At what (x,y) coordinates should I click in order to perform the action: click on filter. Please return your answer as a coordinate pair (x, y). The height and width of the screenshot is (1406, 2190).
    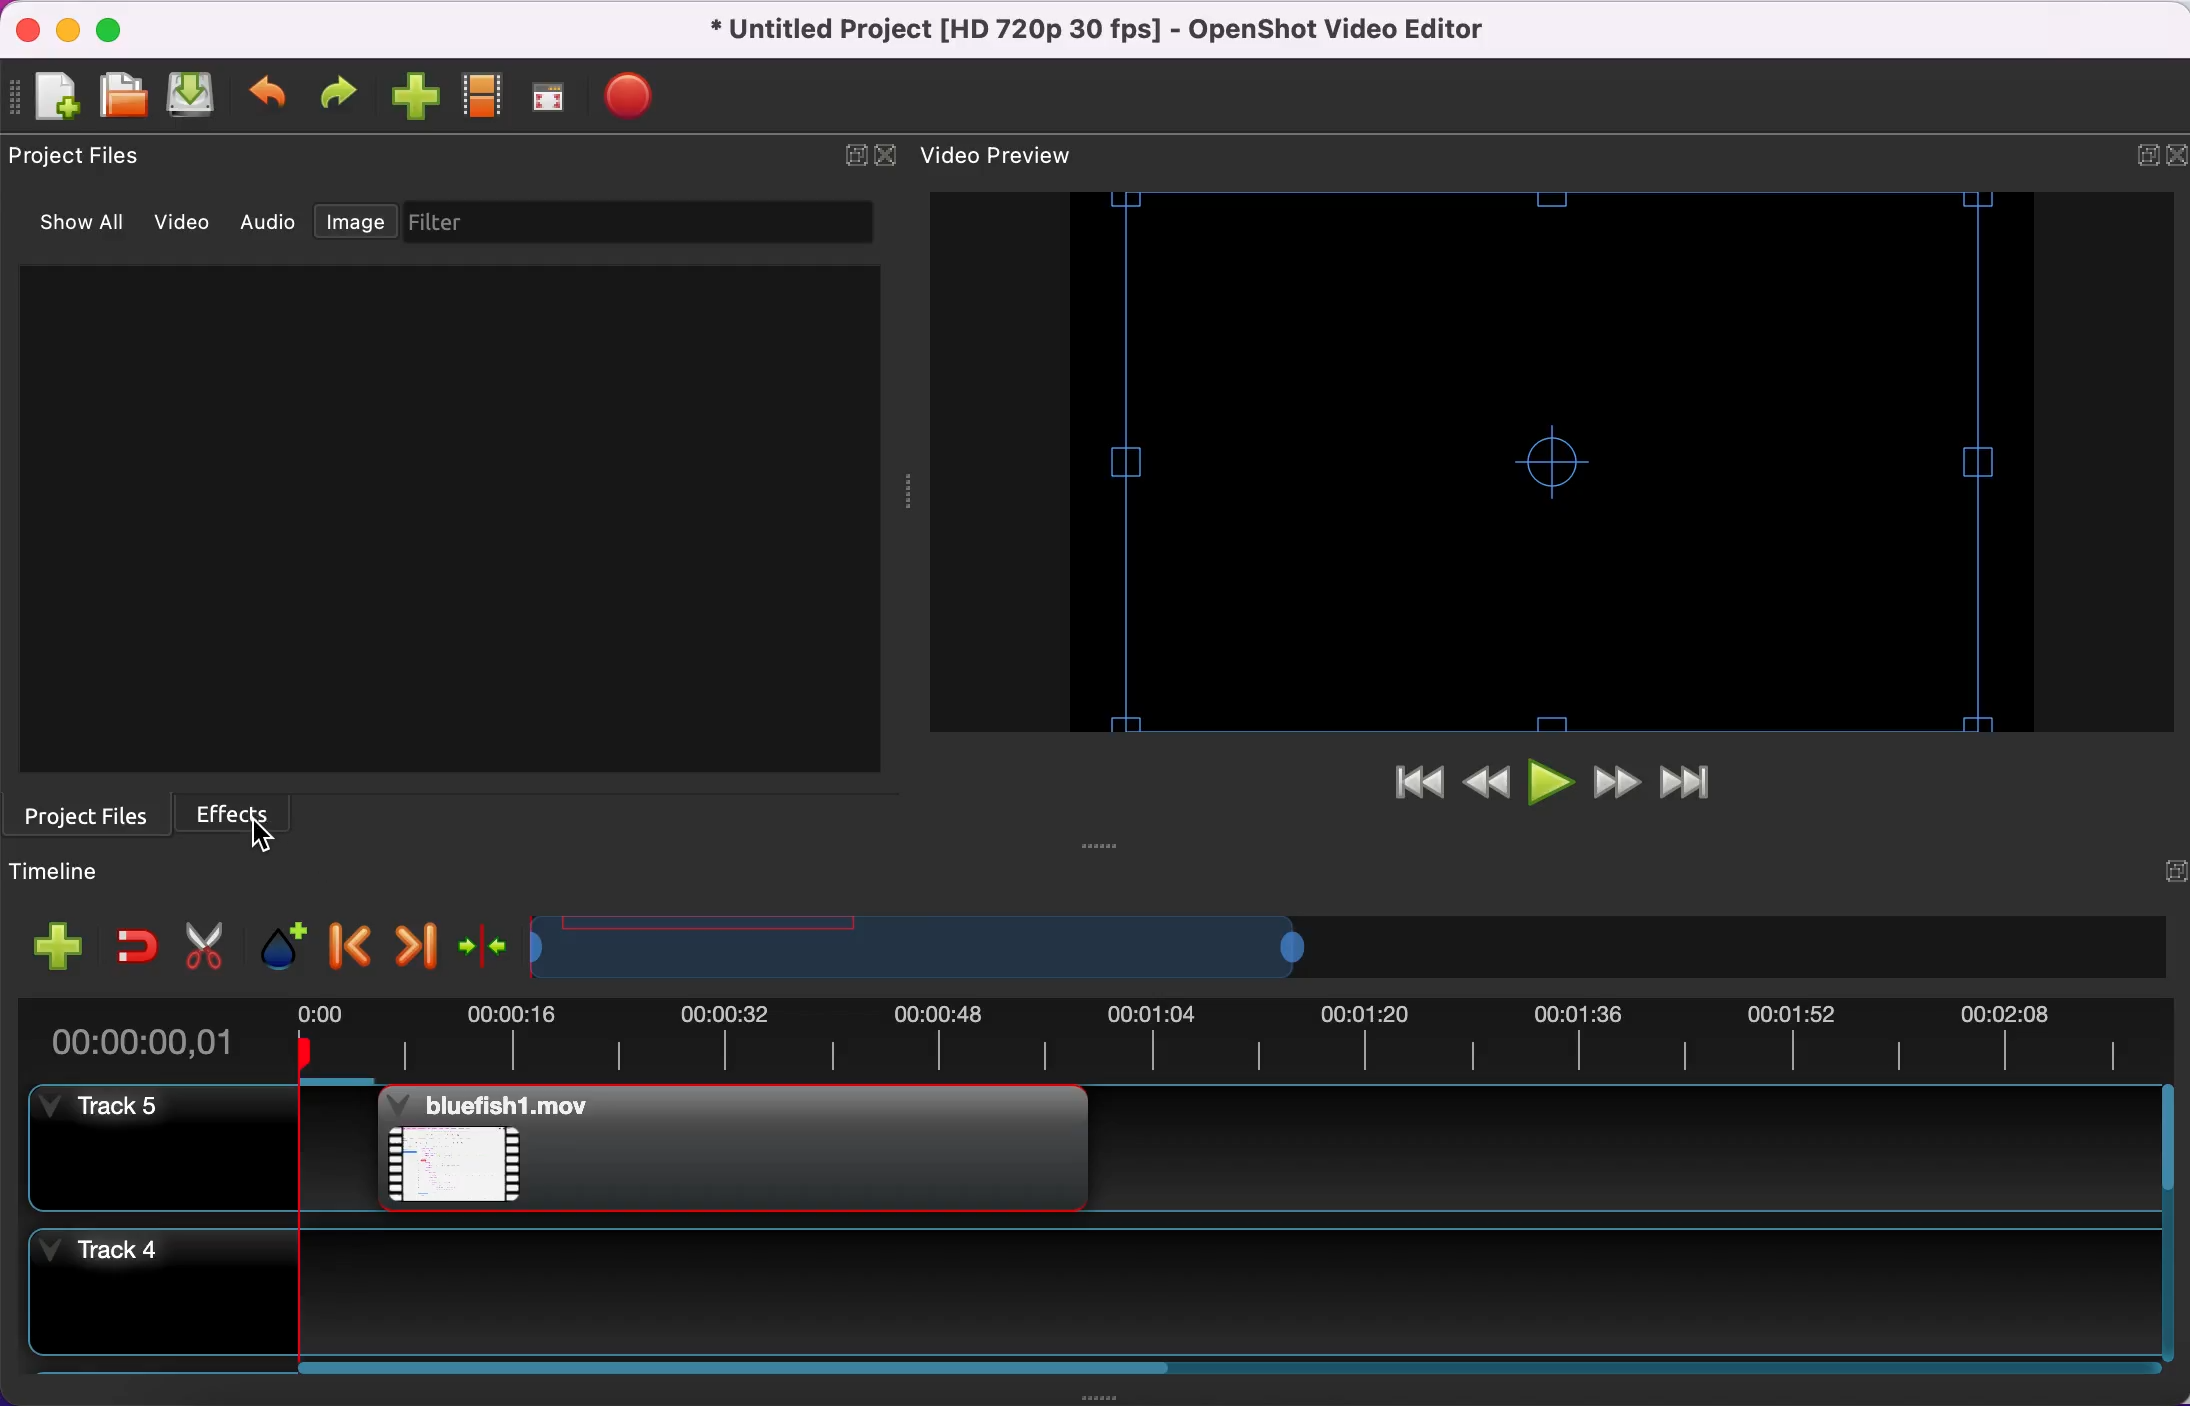
    Looking at the image, I should click on (645, 224).